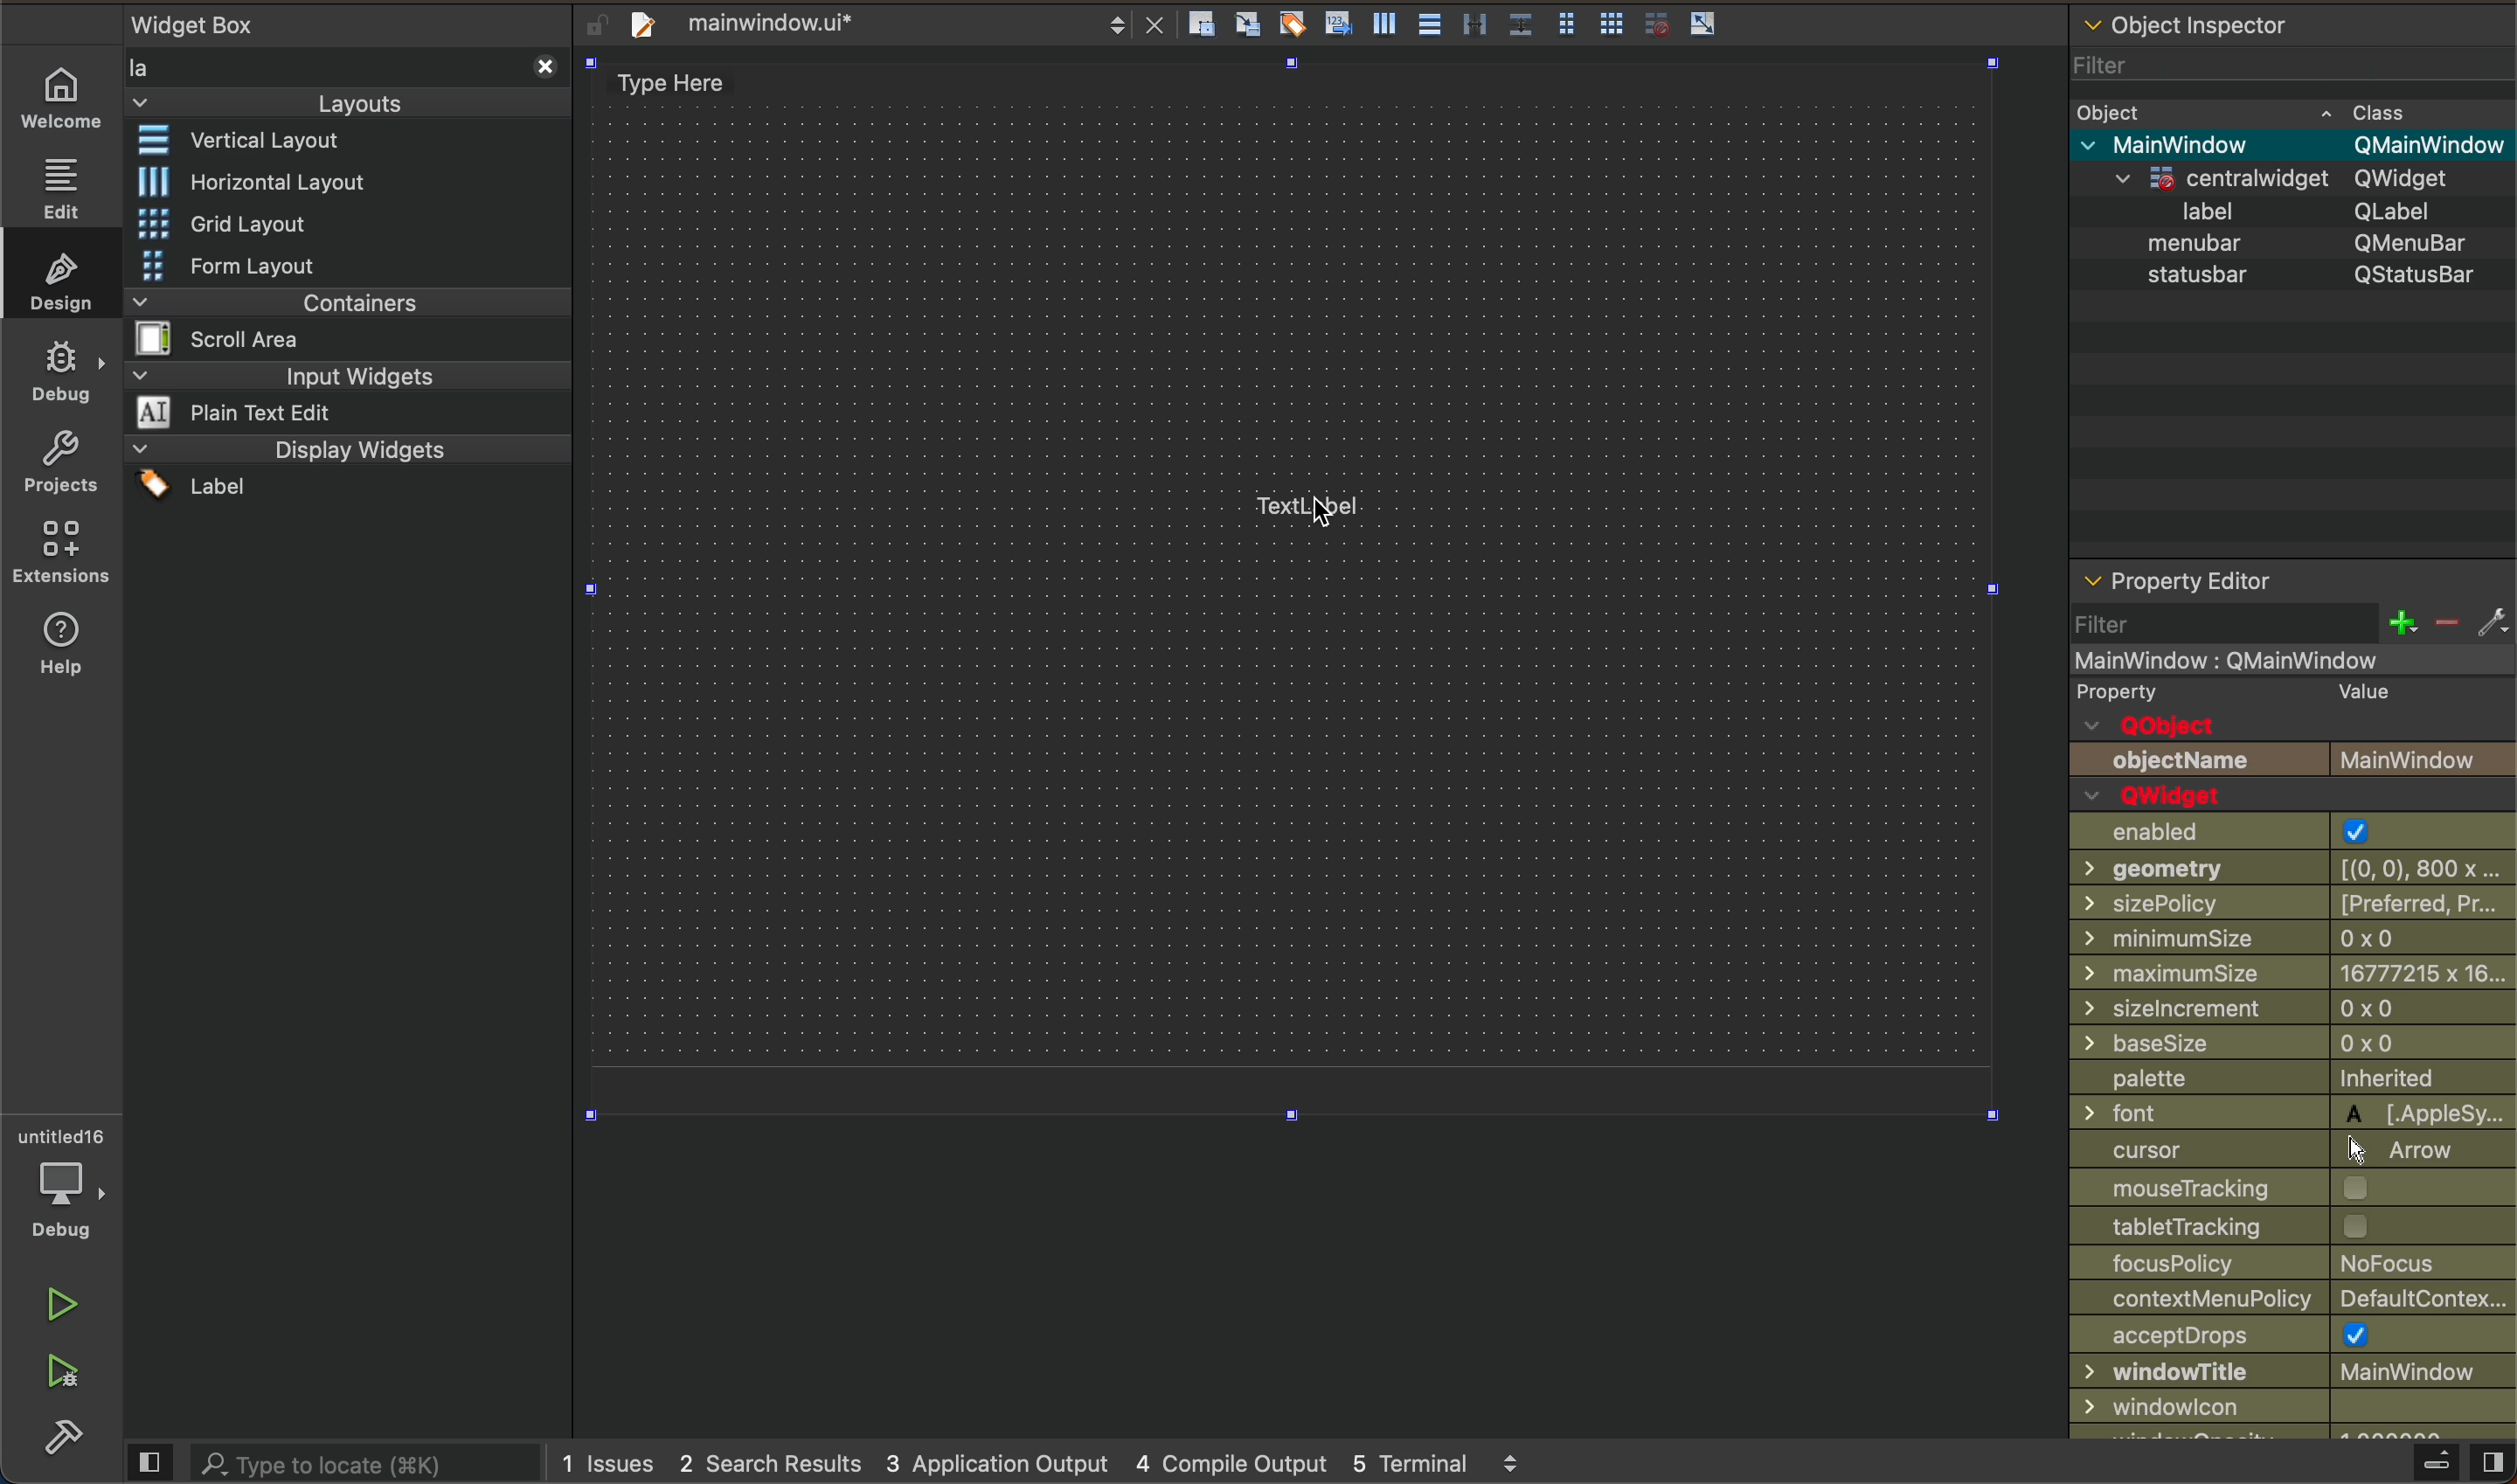  I want to click on font, so click(2289, 1112).